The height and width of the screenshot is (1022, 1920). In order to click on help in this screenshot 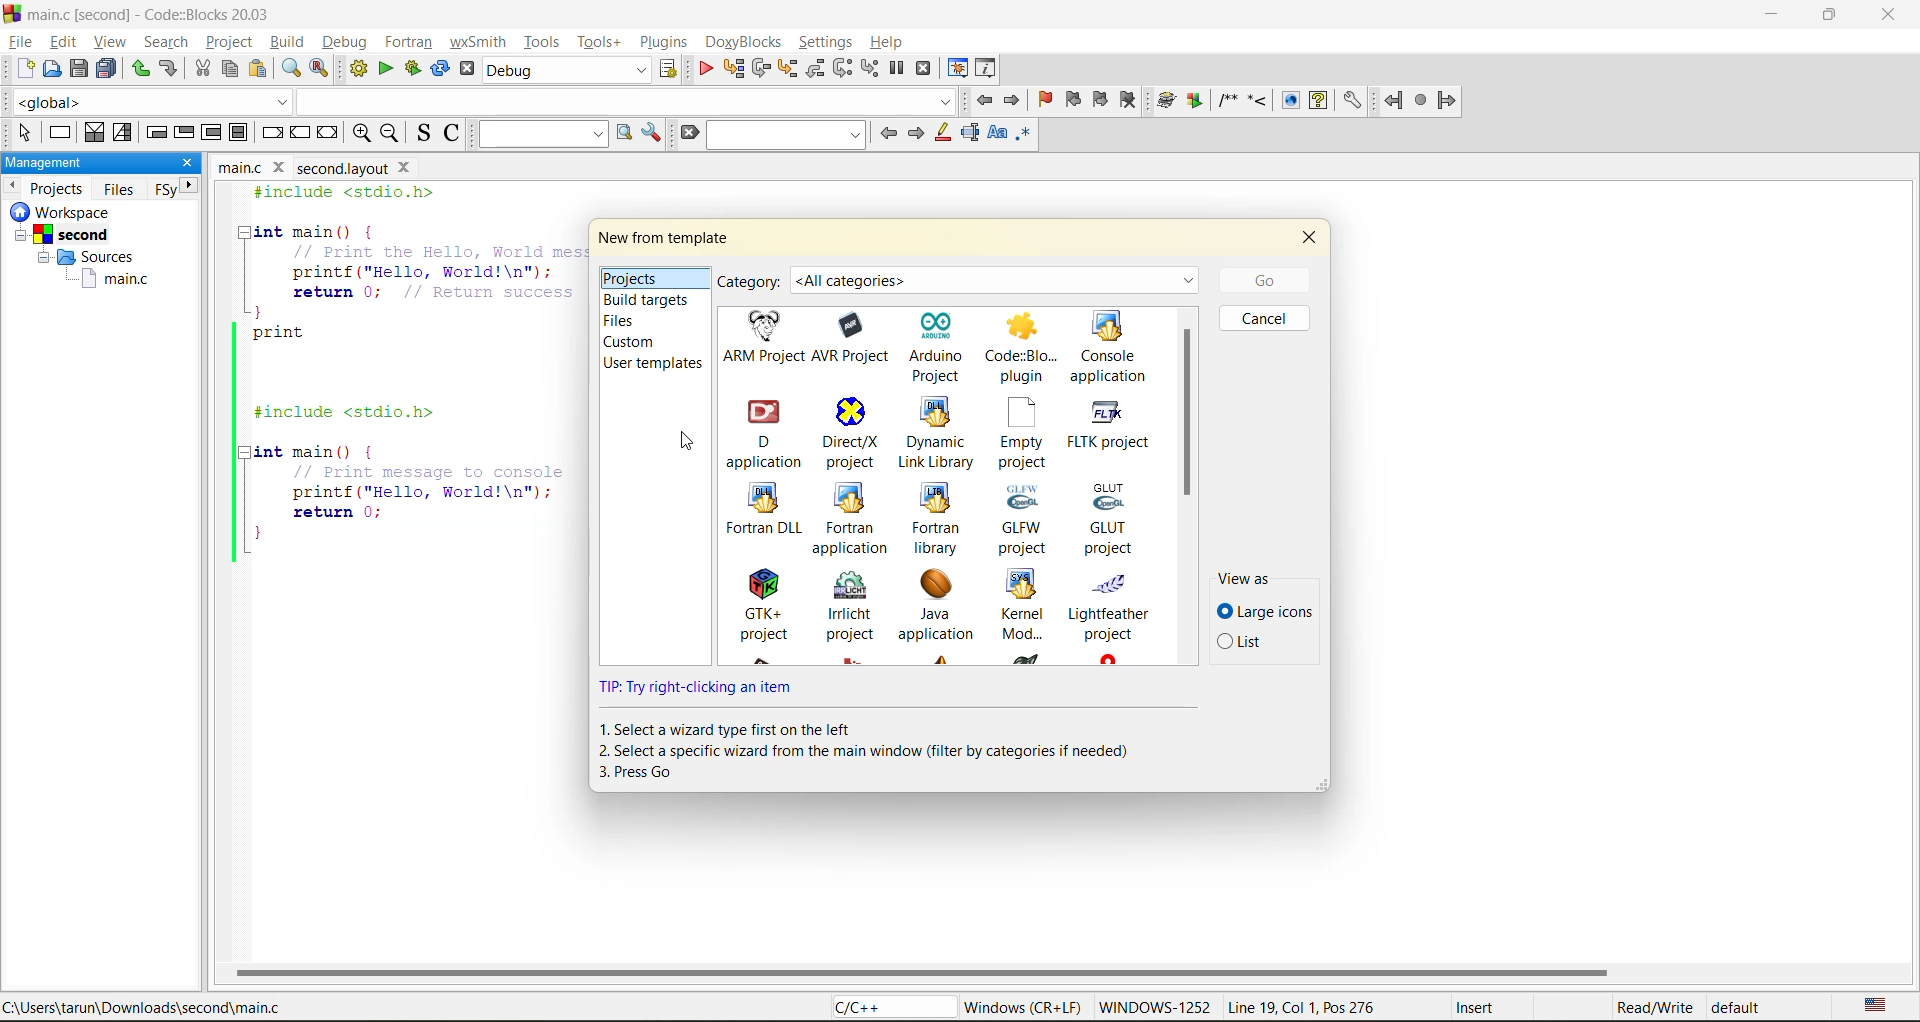, I will do `click(883, 43)`.